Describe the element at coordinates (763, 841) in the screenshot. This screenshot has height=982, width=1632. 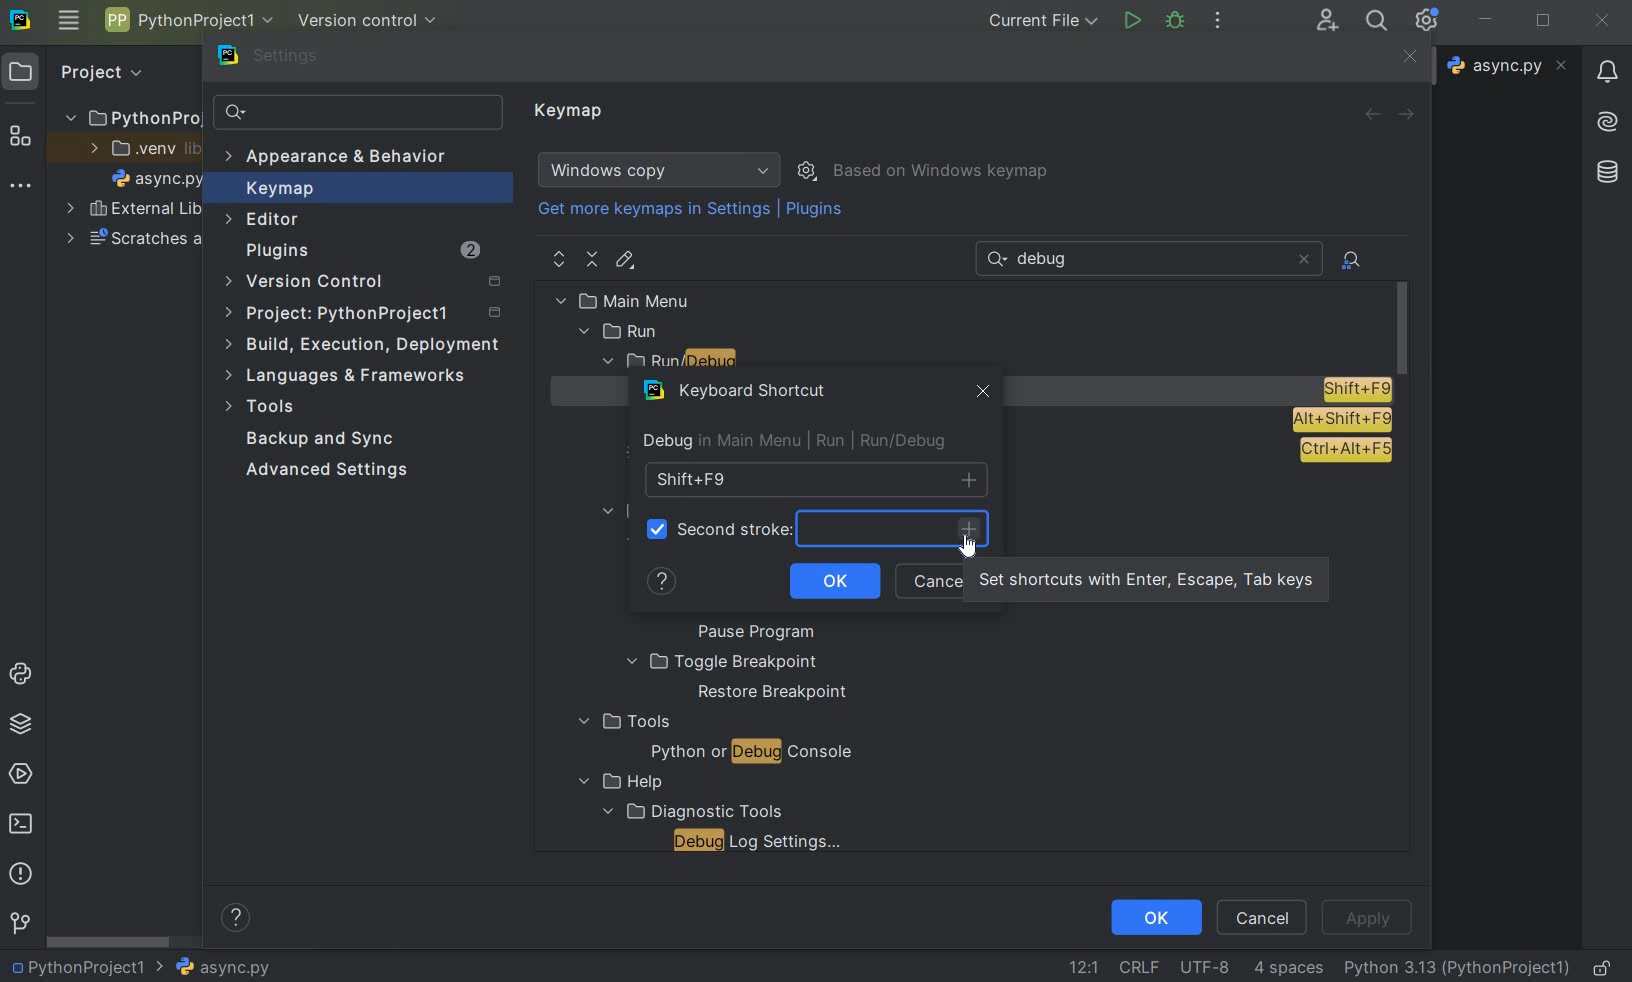
I see `debug log settings` at that location.